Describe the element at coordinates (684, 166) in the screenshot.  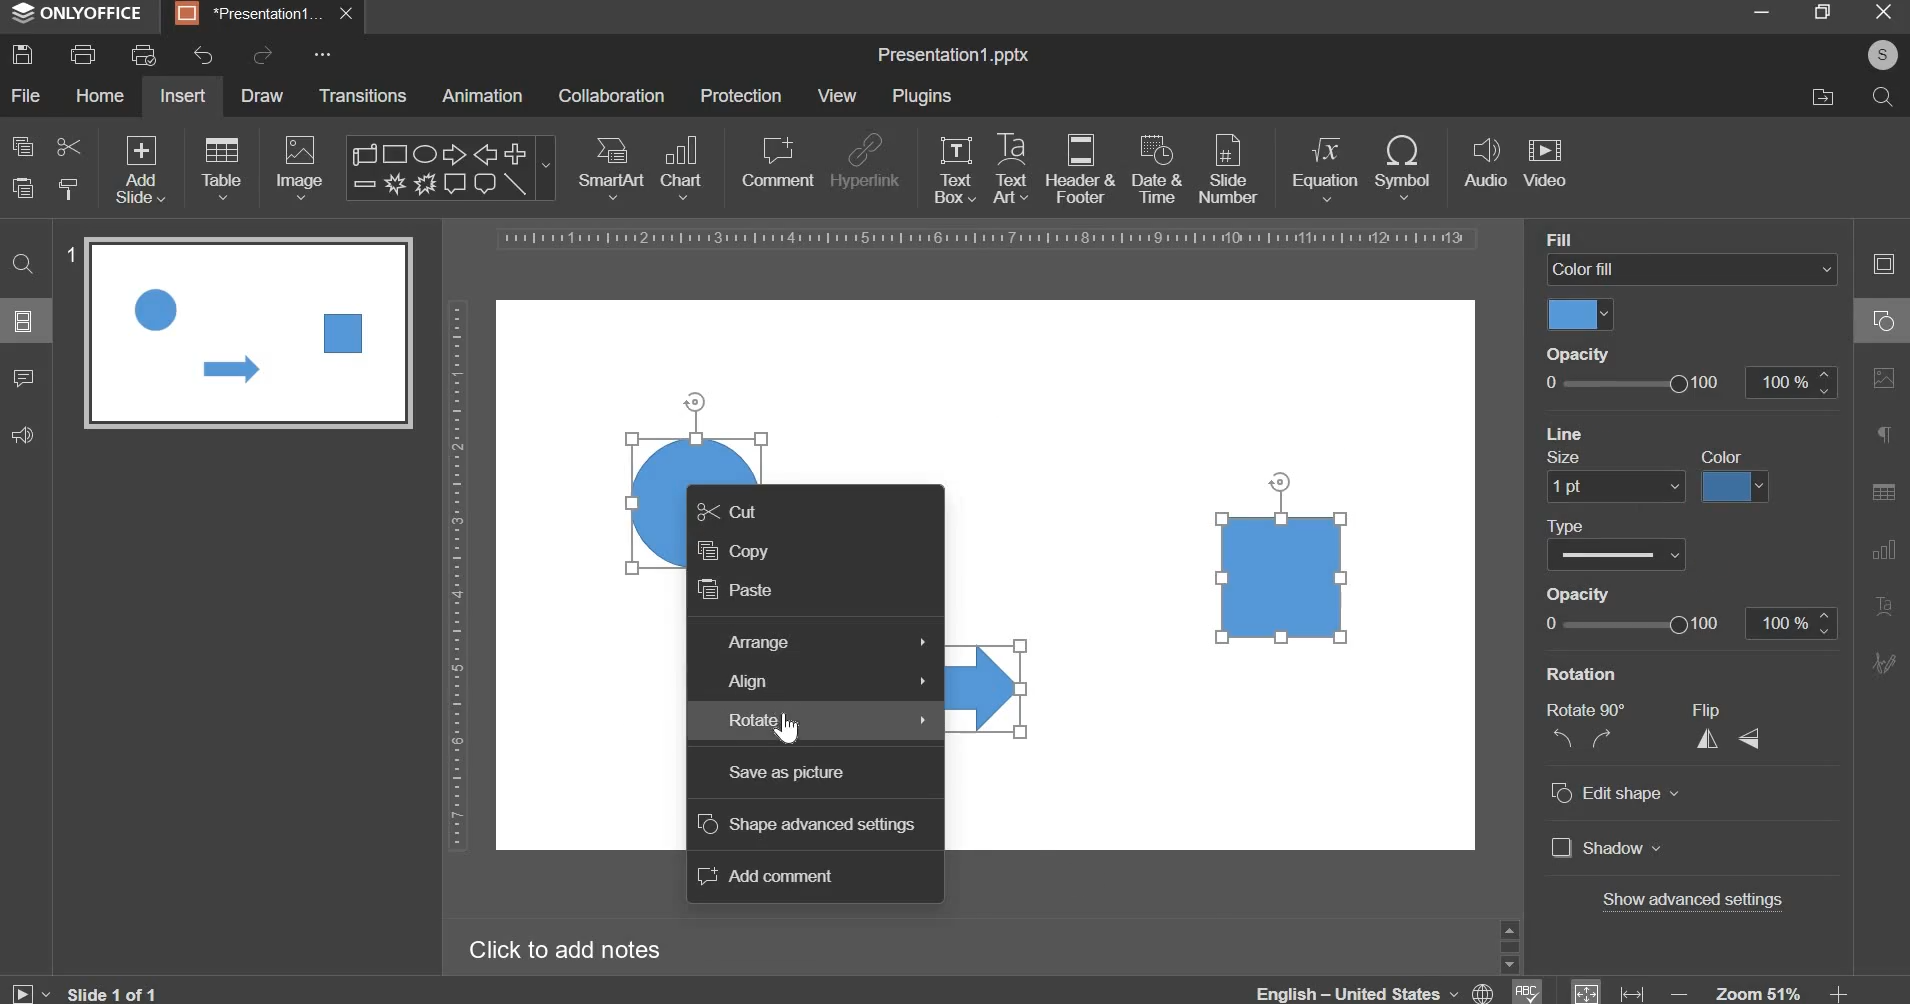
I see `chart` at that location.